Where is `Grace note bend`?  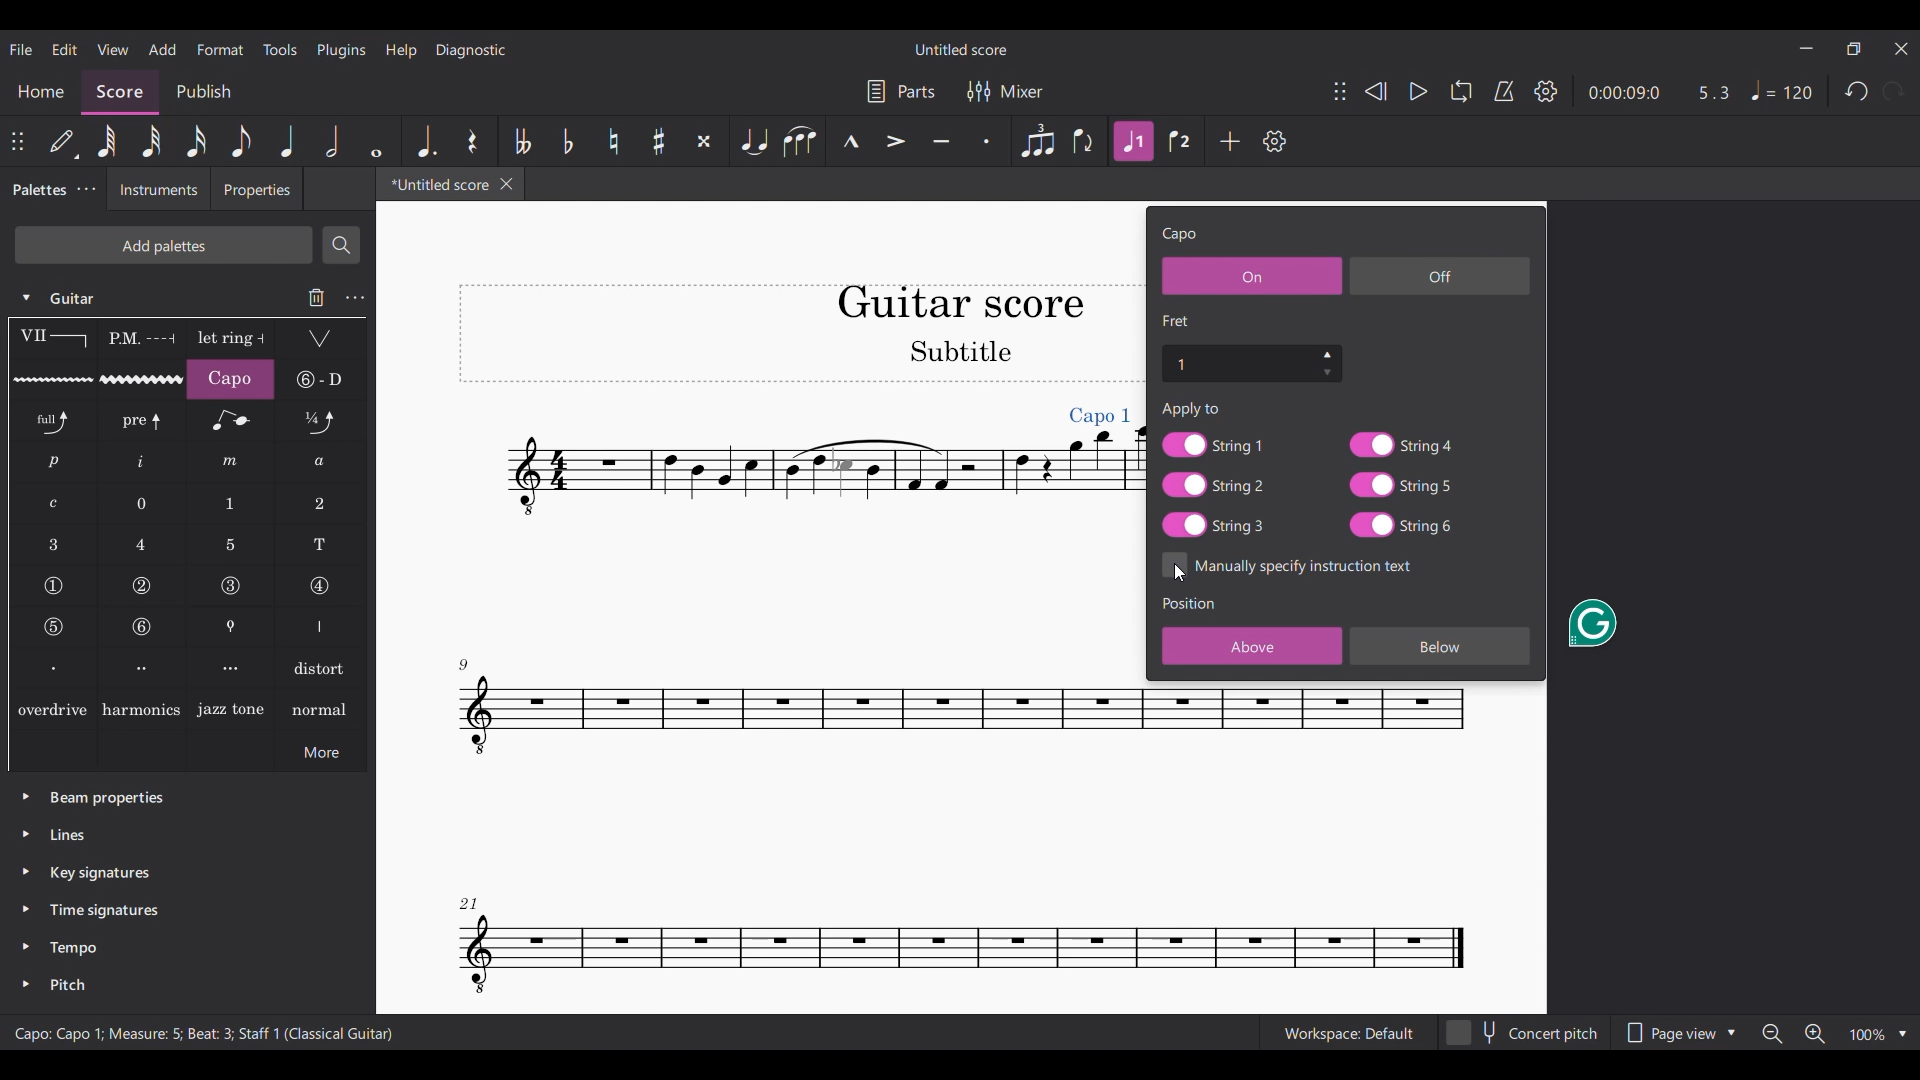
Grace note bend is located at coordinates (231, 421).